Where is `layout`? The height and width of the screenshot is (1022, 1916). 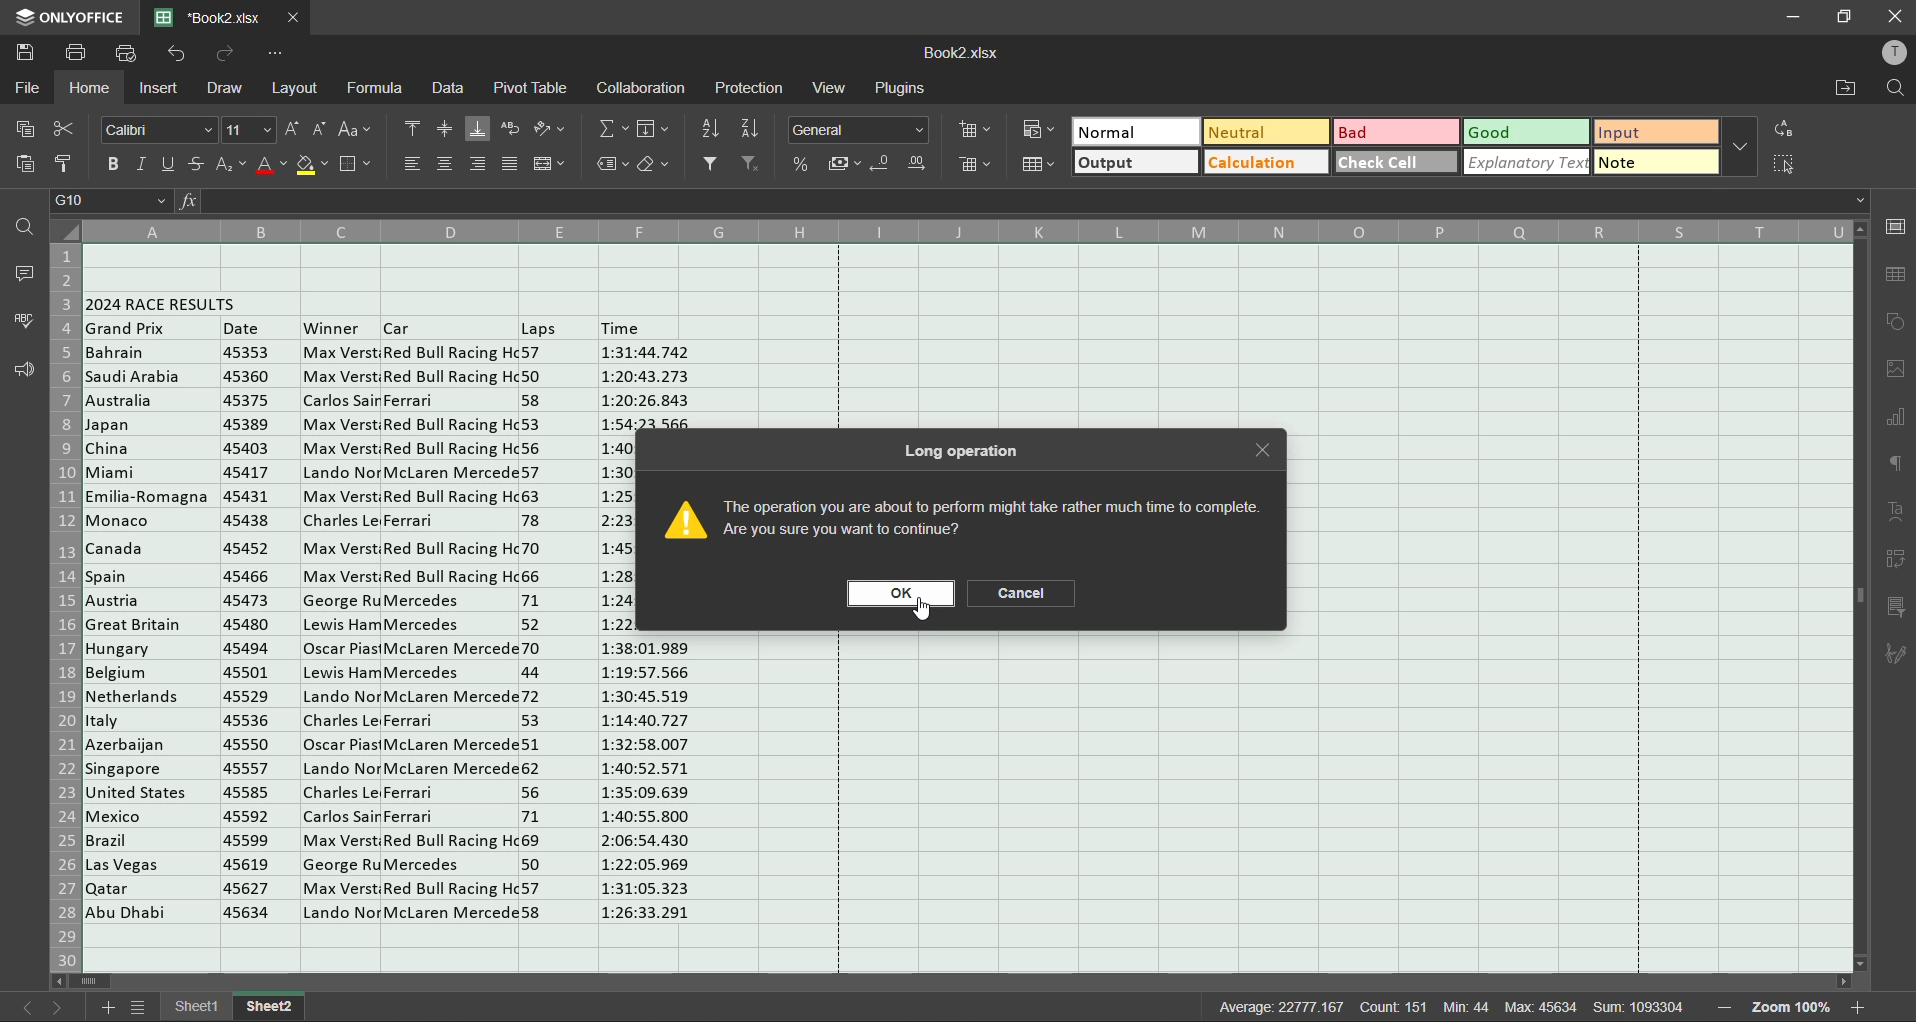
layout is located at coordinates (296, 90).